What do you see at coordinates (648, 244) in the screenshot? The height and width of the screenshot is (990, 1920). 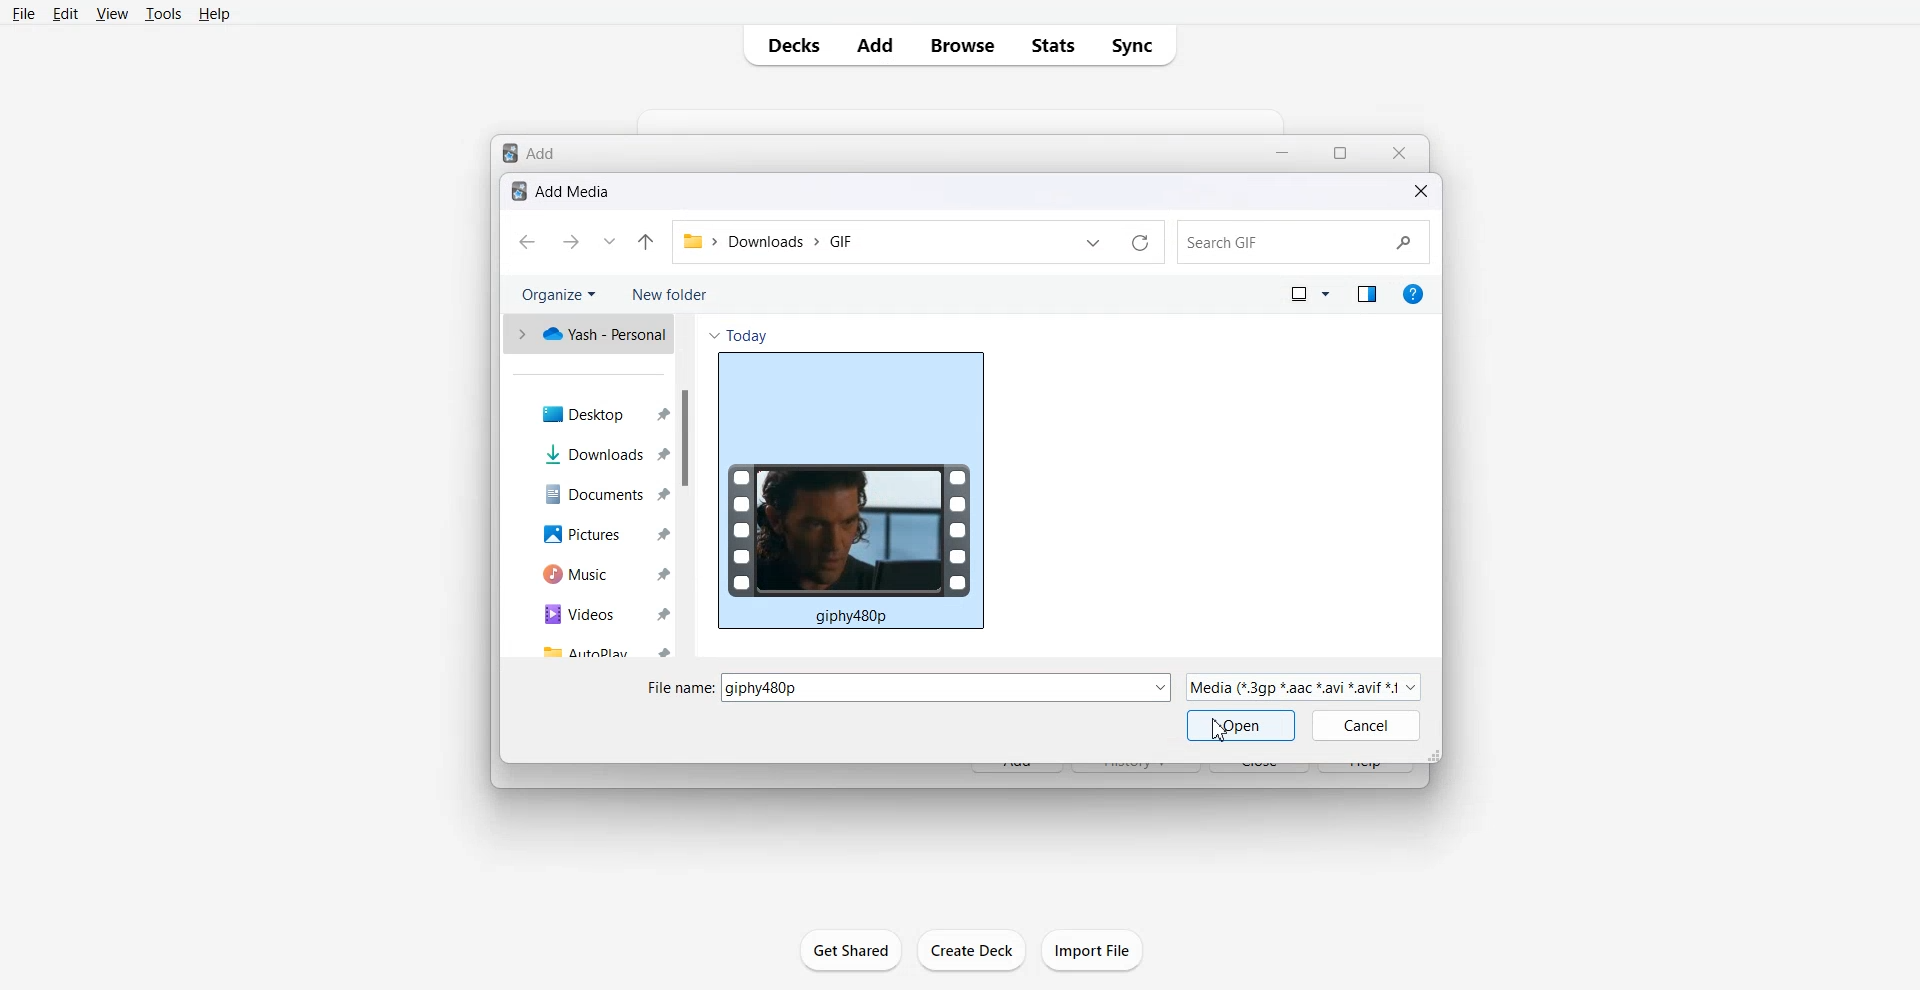 I see `Up to ` at bounding box center [648, 244].